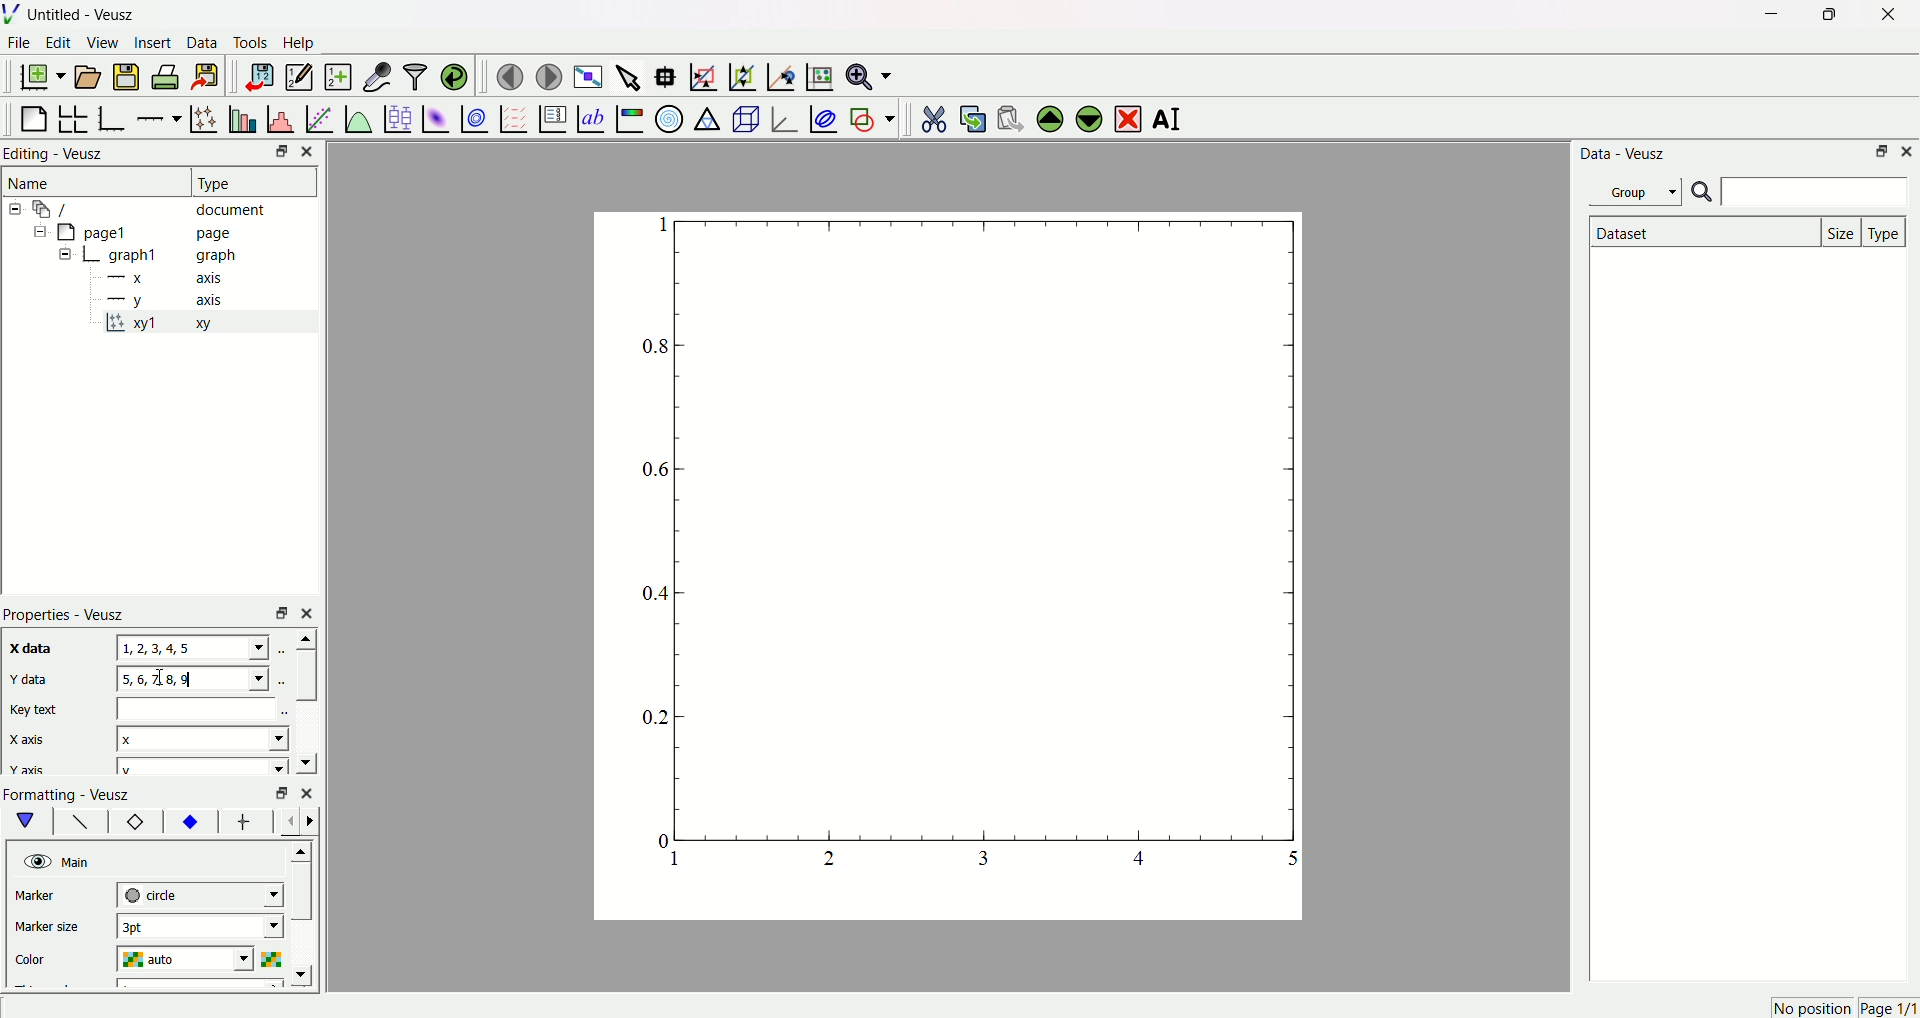 Image resolution: width=1920 pixels, height=1018 pixels. What do you see at coordinates (1766, 15) in the screenshot?
I see `Minimize` at bounding box center [1766, 15].